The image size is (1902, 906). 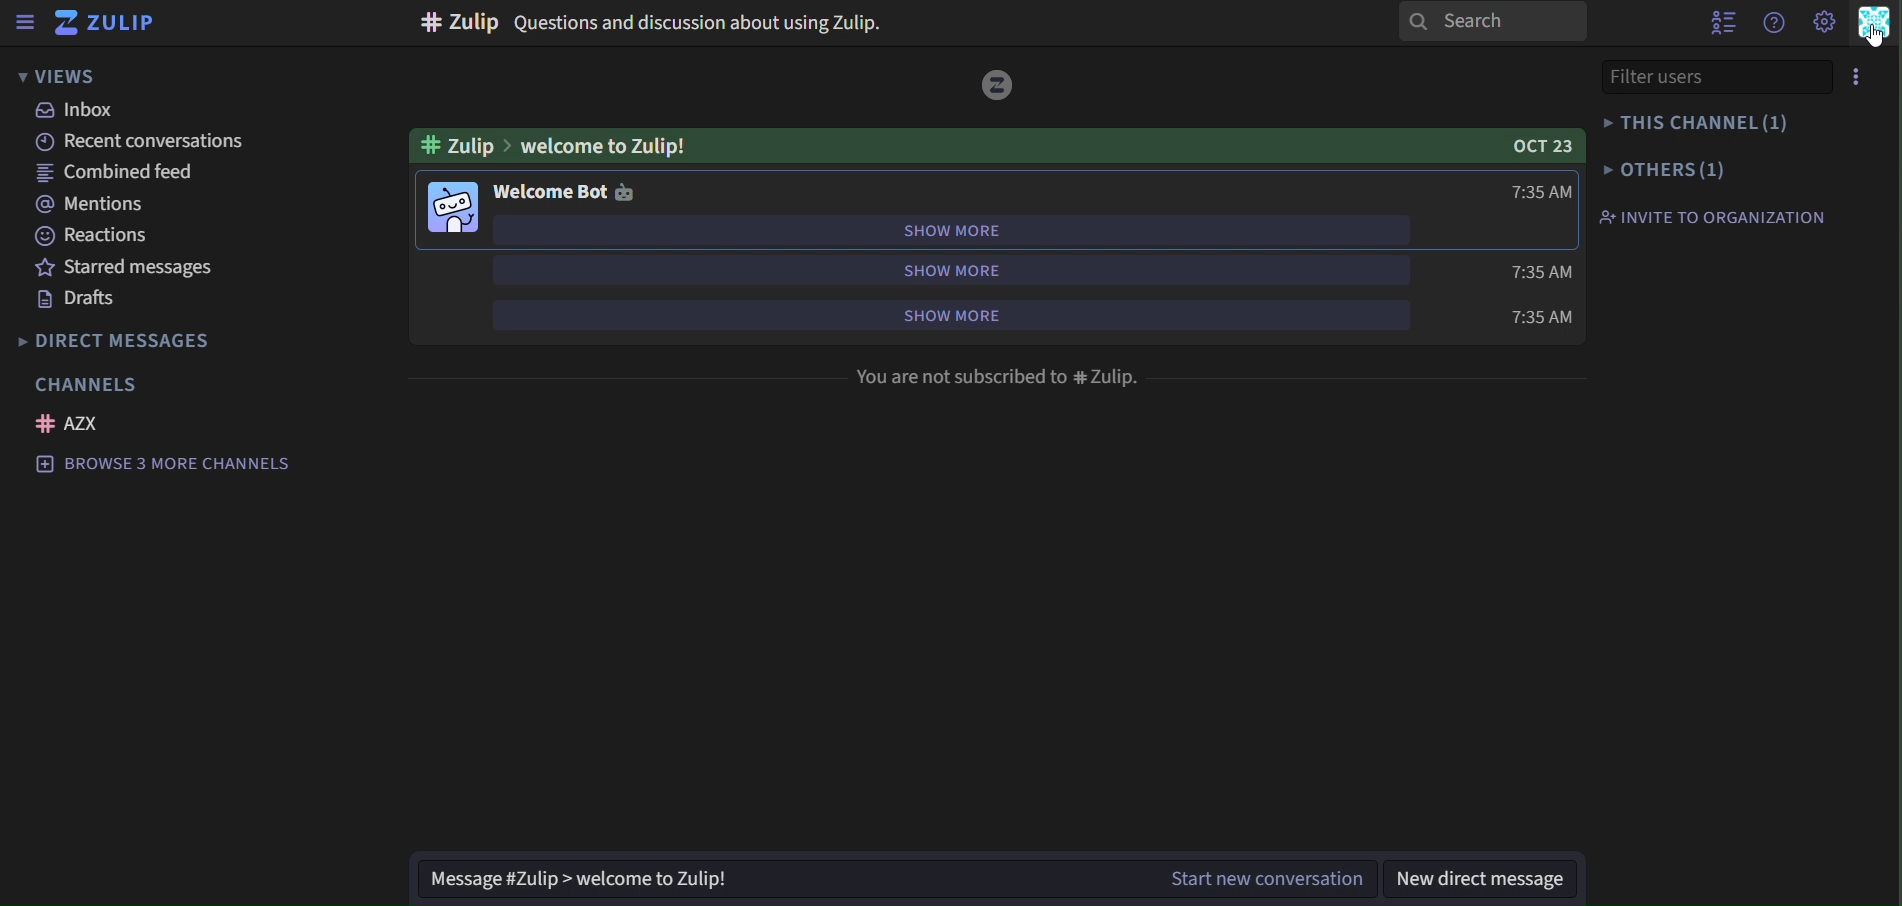 What do you see at coordinates (606, 146) in the screenshot?
I see `welcome to Zulip!` at bounding box center [606, 146].